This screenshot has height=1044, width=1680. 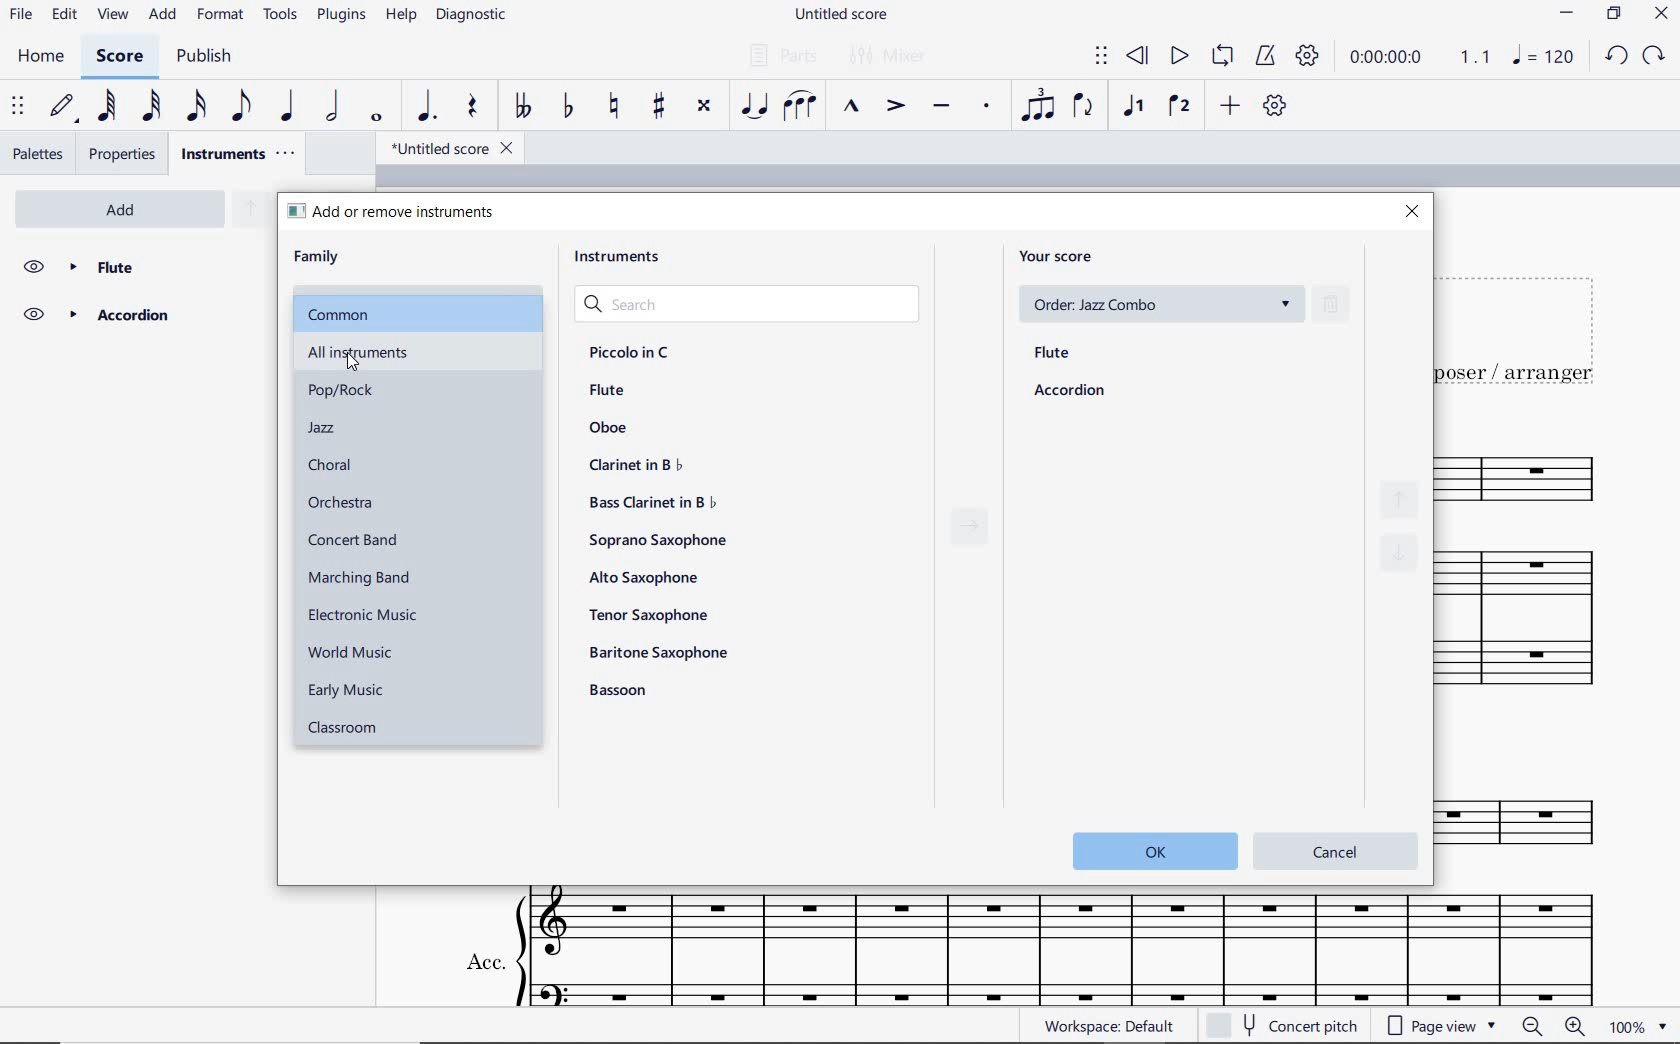 I want to click on add, so click(x=126, y=209).